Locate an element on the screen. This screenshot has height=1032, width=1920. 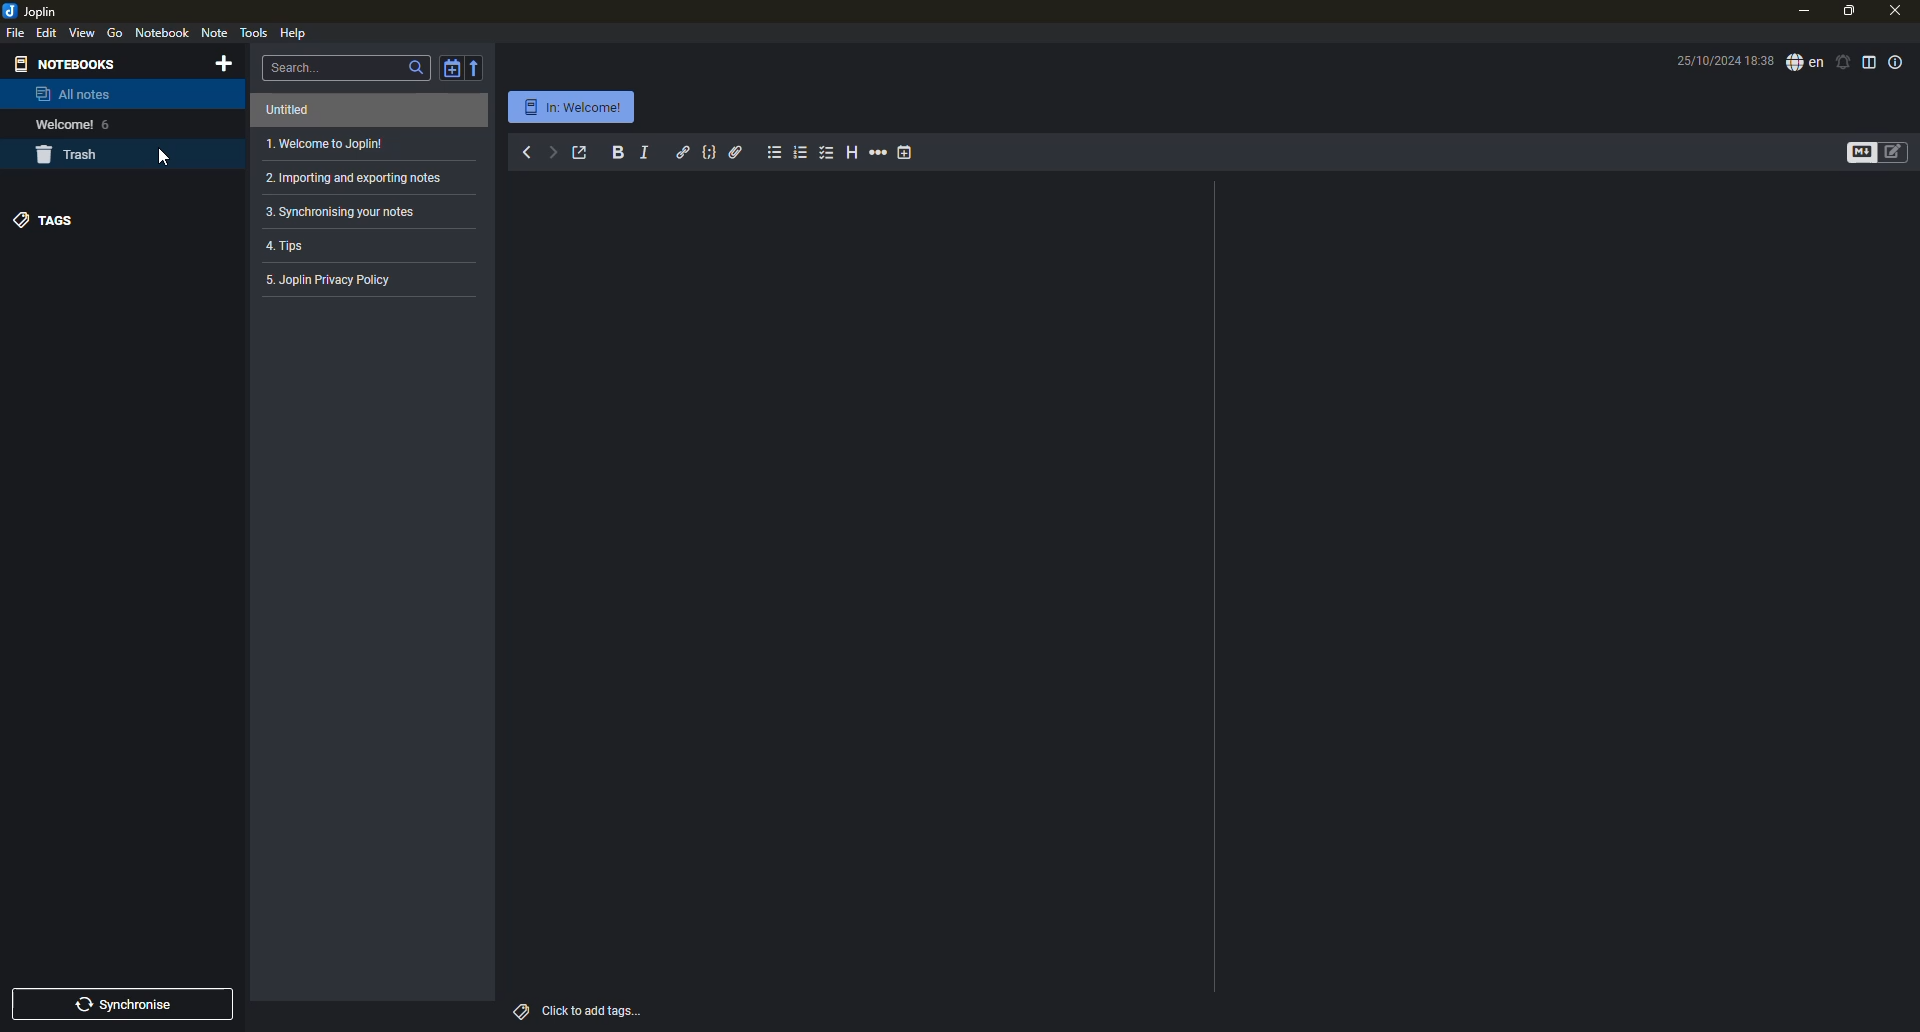
view is located at coordinates (82, 32).